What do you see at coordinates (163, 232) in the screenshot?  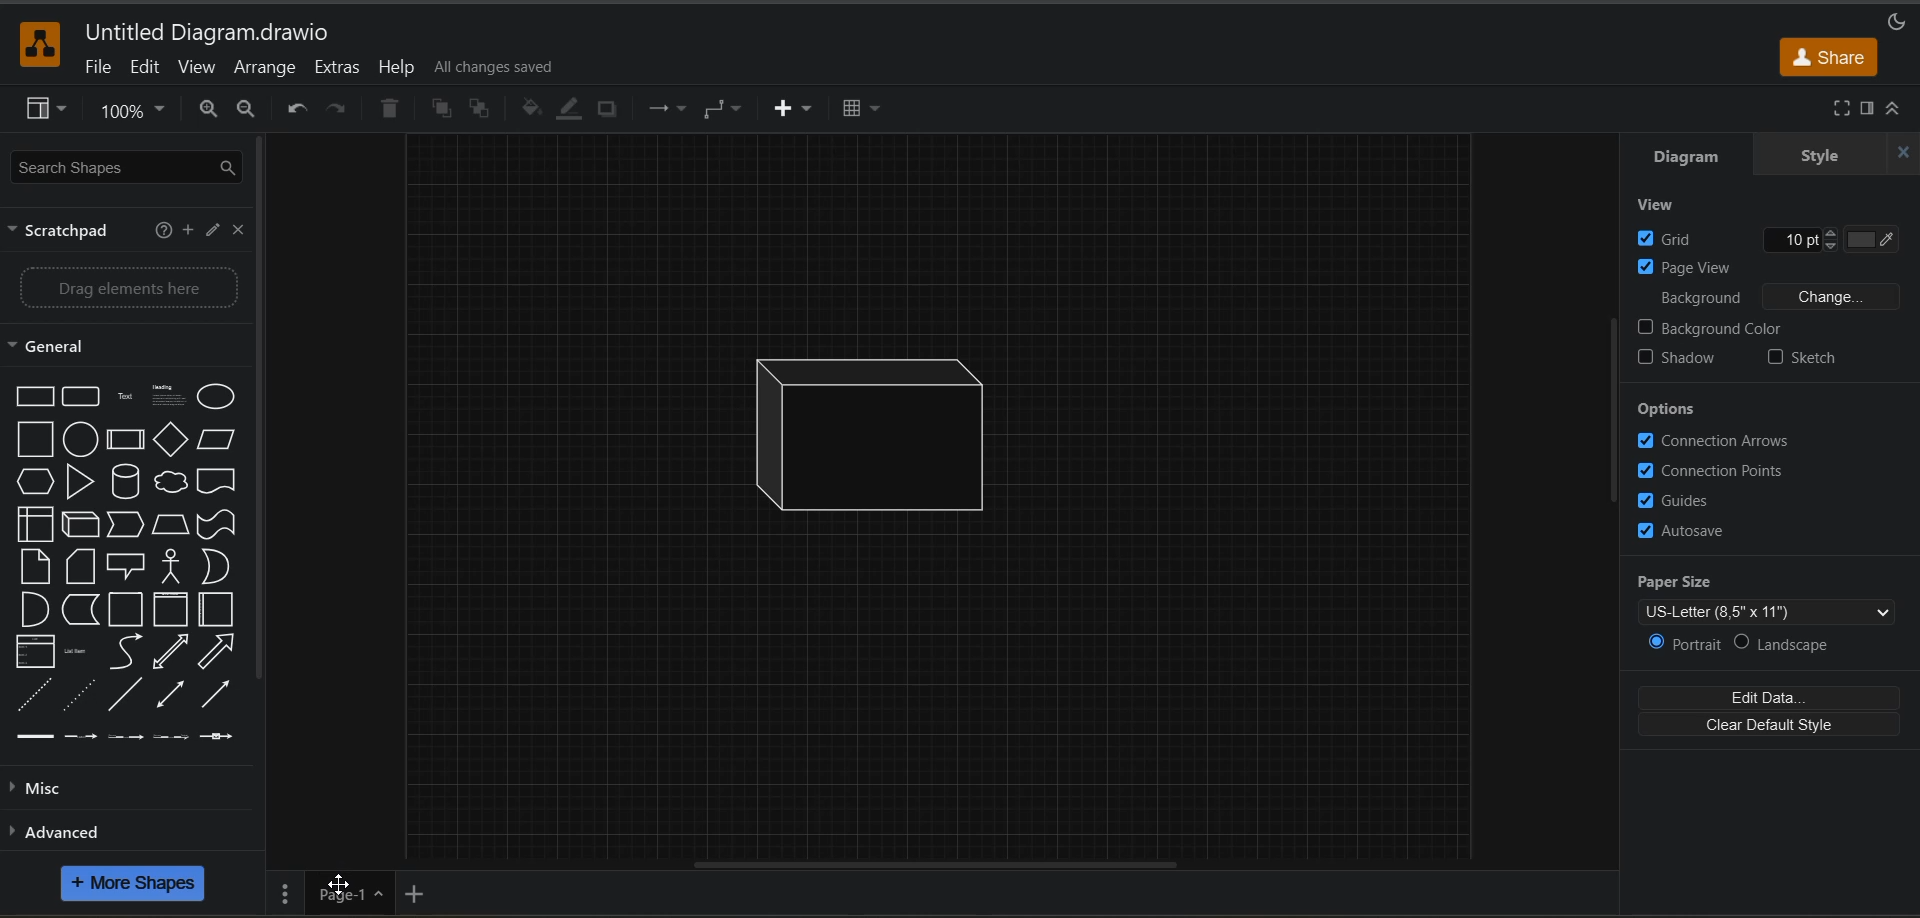 I see `help` at bounding box center [163, 232].